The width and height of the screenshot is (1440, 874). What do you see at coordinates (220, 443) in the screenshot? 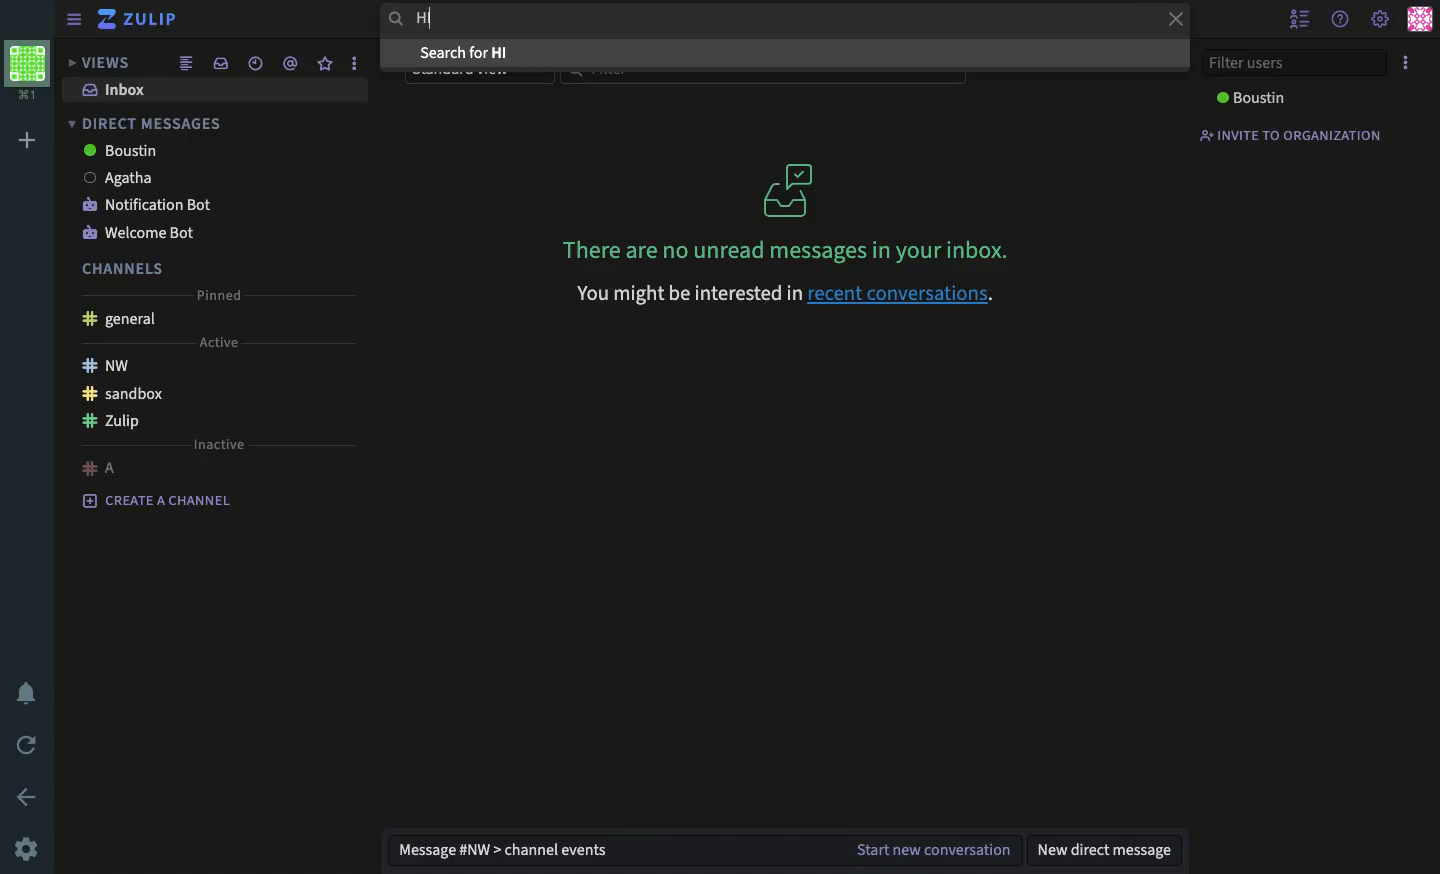
I see `inactive` at bounding box center [220, 443].